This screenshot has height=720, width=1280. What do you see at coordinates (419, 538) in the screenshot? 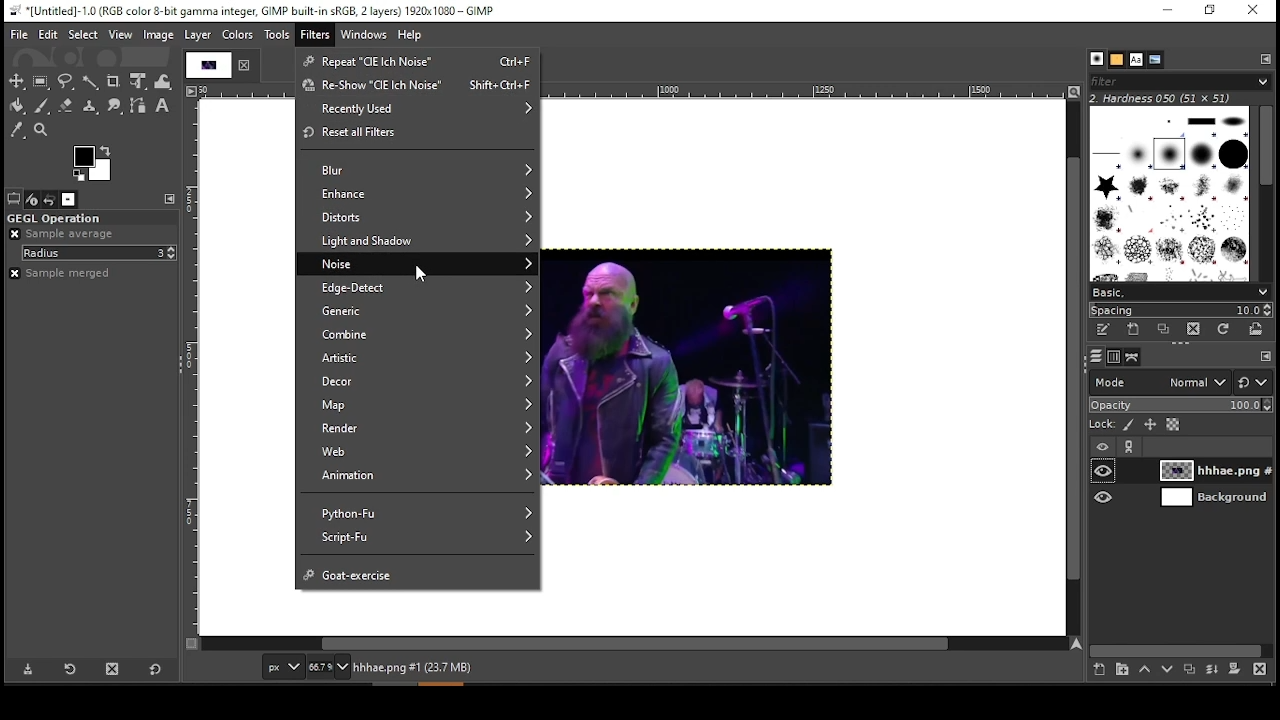
I see `script fu` at bounding box center [419, 538].